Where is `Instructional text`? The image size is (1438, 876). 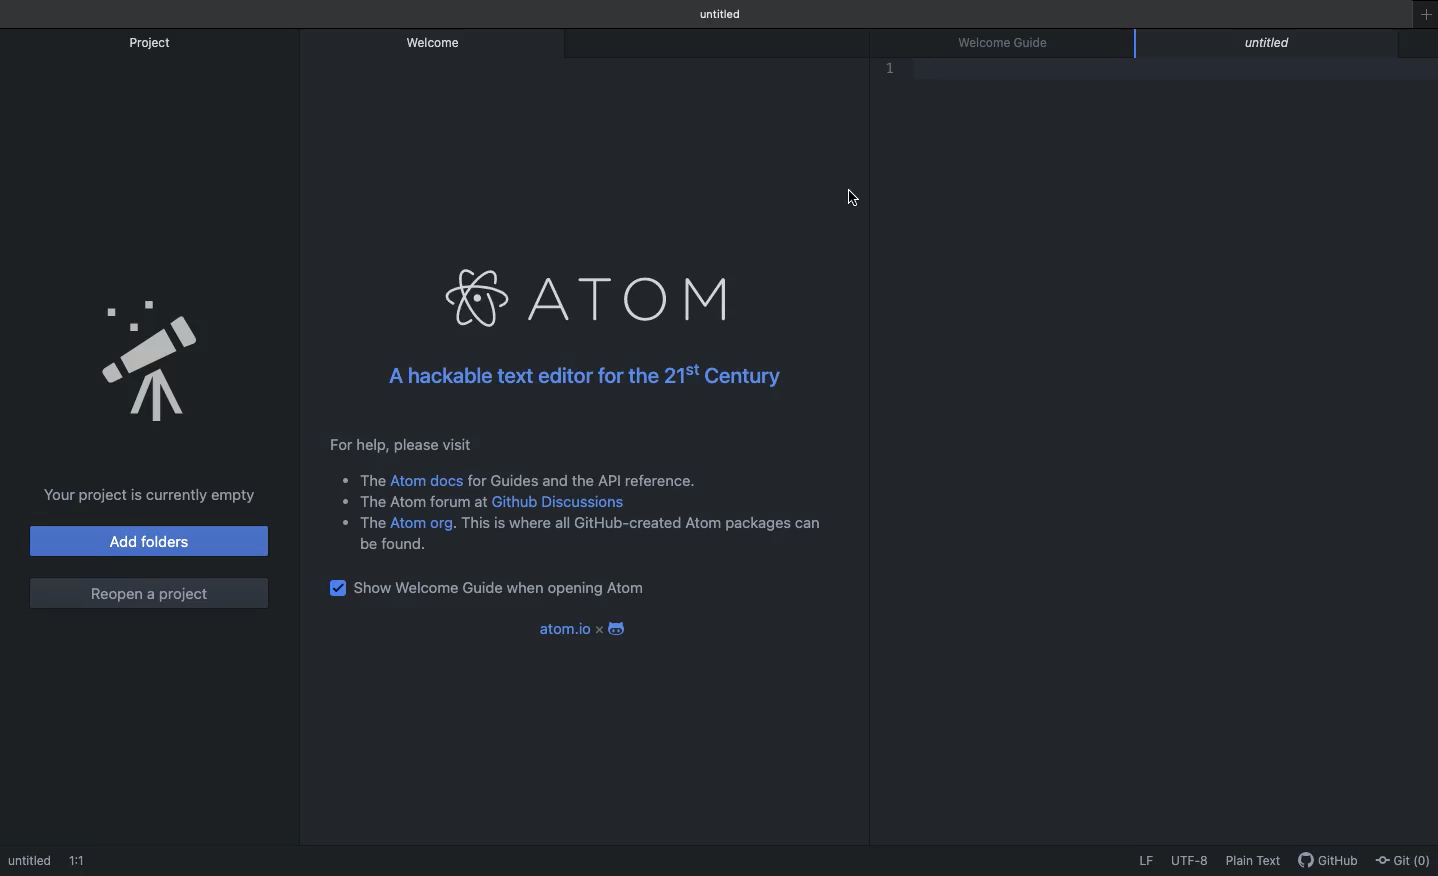
Instructional text is located at coordinates (586, 441).